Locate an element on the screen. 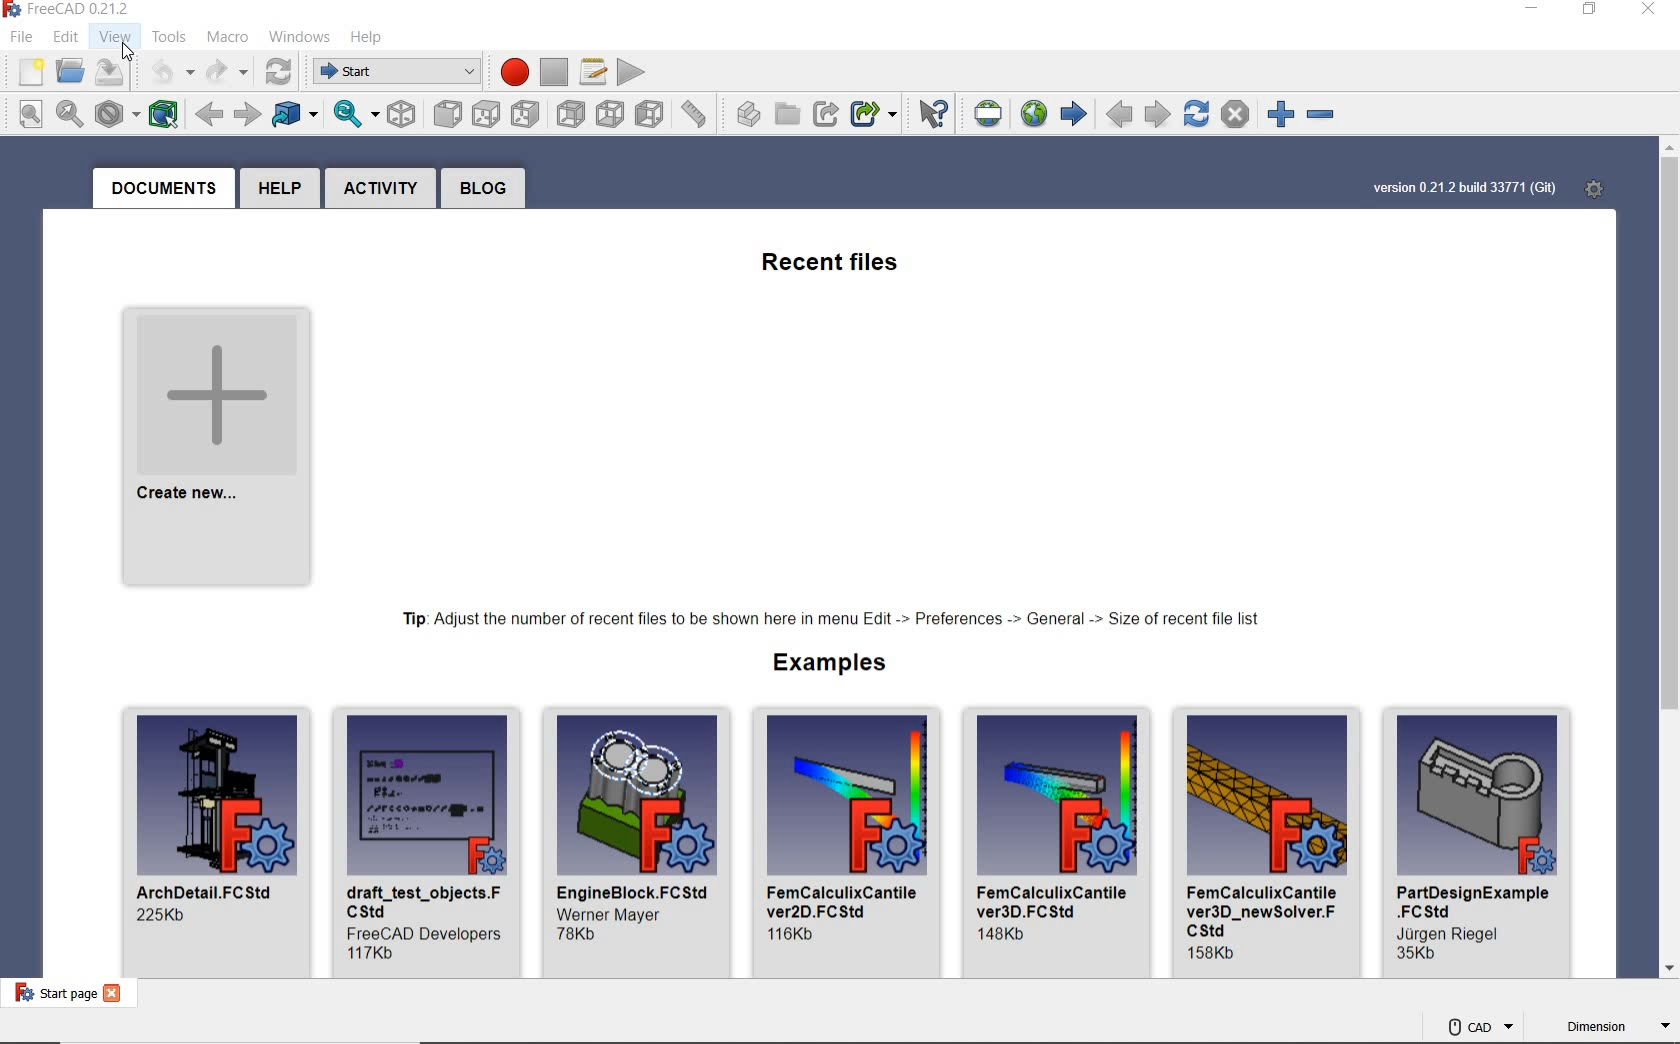 This screenshot has width=1680, height=1044. MAKE LINK is located at coordinates (825, 112).